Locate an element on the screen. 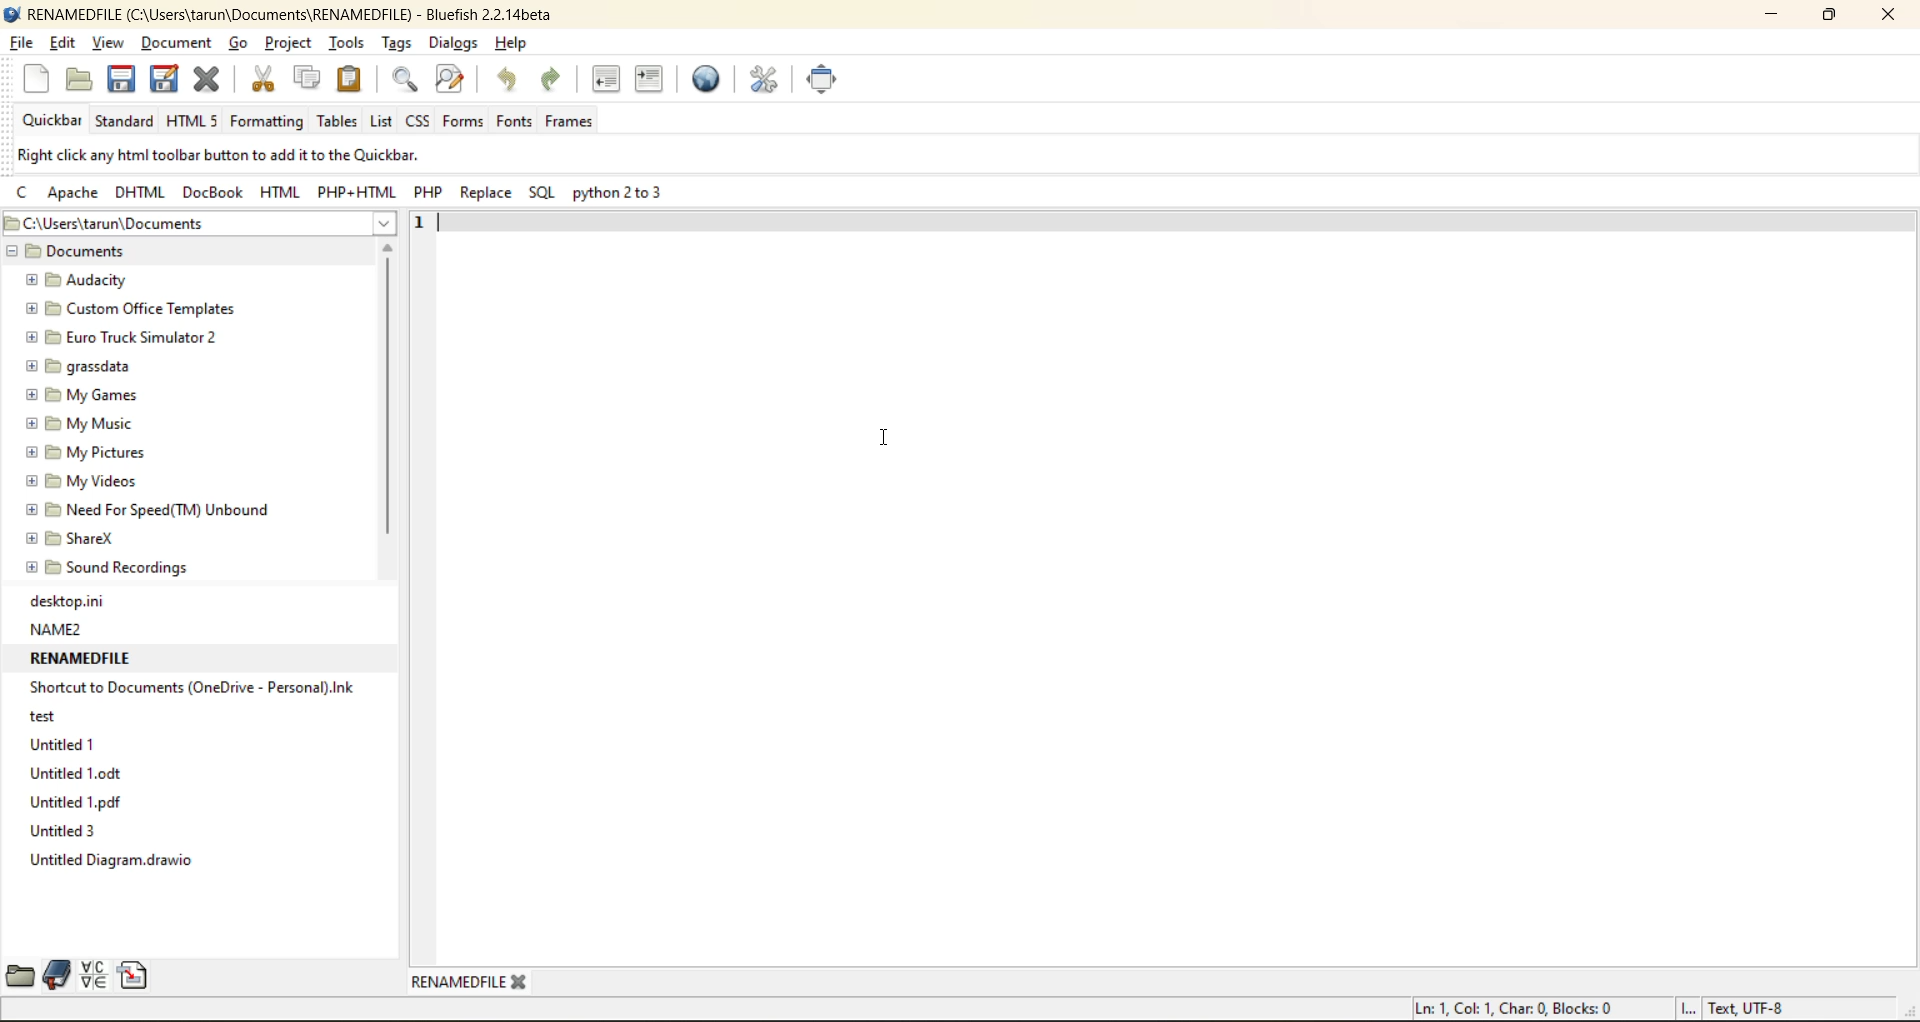 The image size is (1920, 1022). close is located at coordinates (1892, 14).